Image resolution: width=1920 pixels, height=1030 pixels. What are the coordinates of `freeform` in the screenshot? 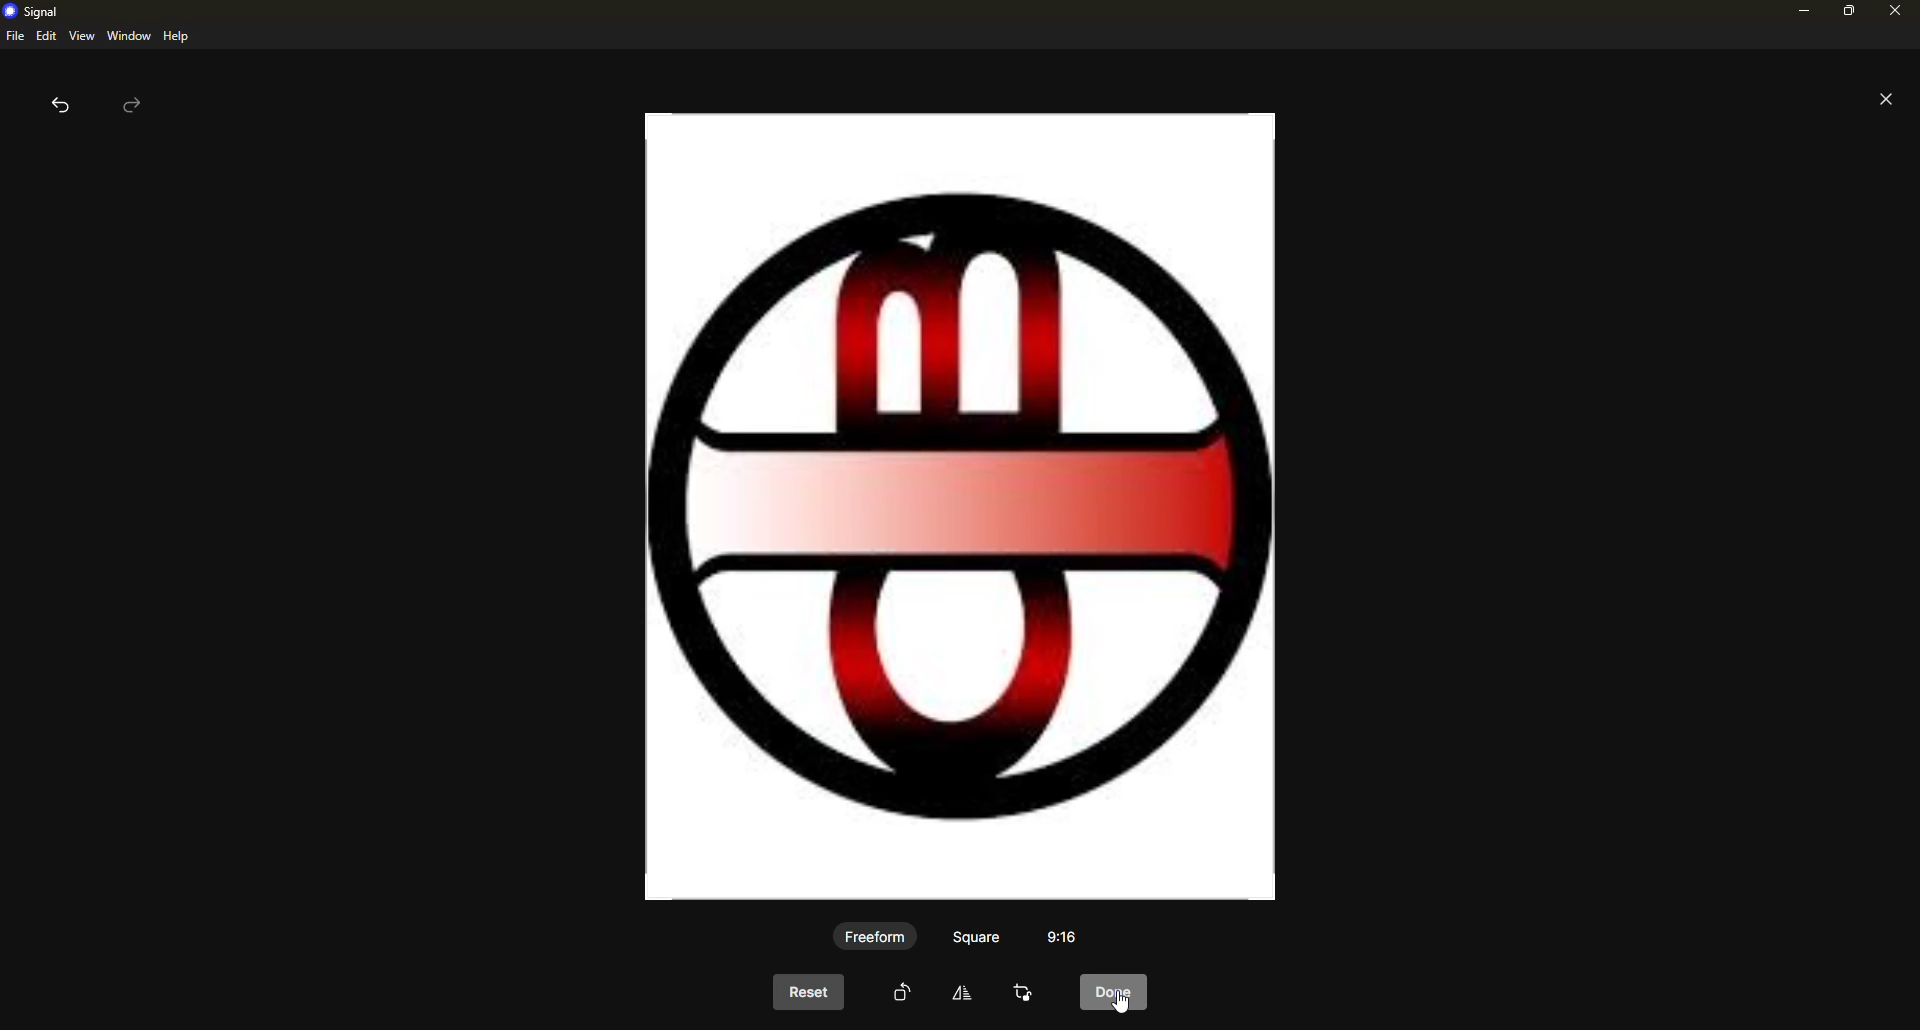 It's located at (876, 935).